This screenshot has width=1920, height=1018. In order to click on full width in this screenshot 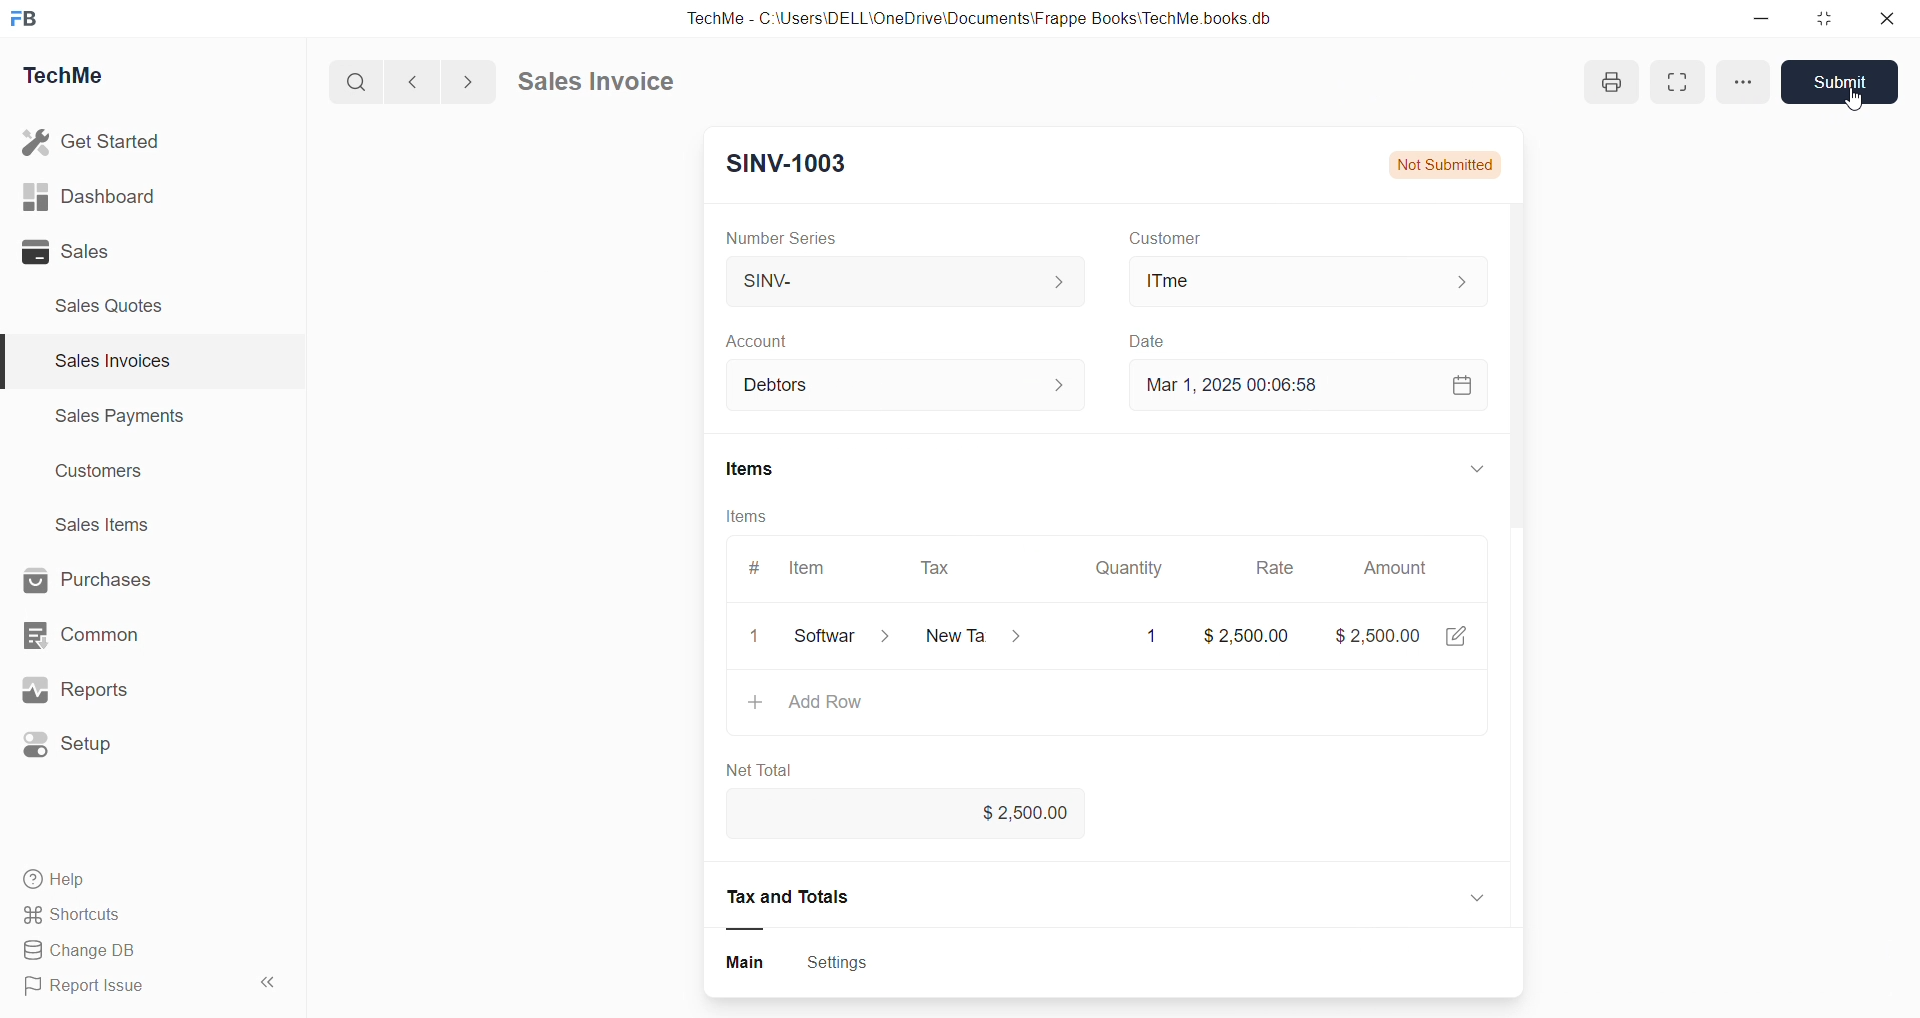, I will do `click(1684, 80)`.